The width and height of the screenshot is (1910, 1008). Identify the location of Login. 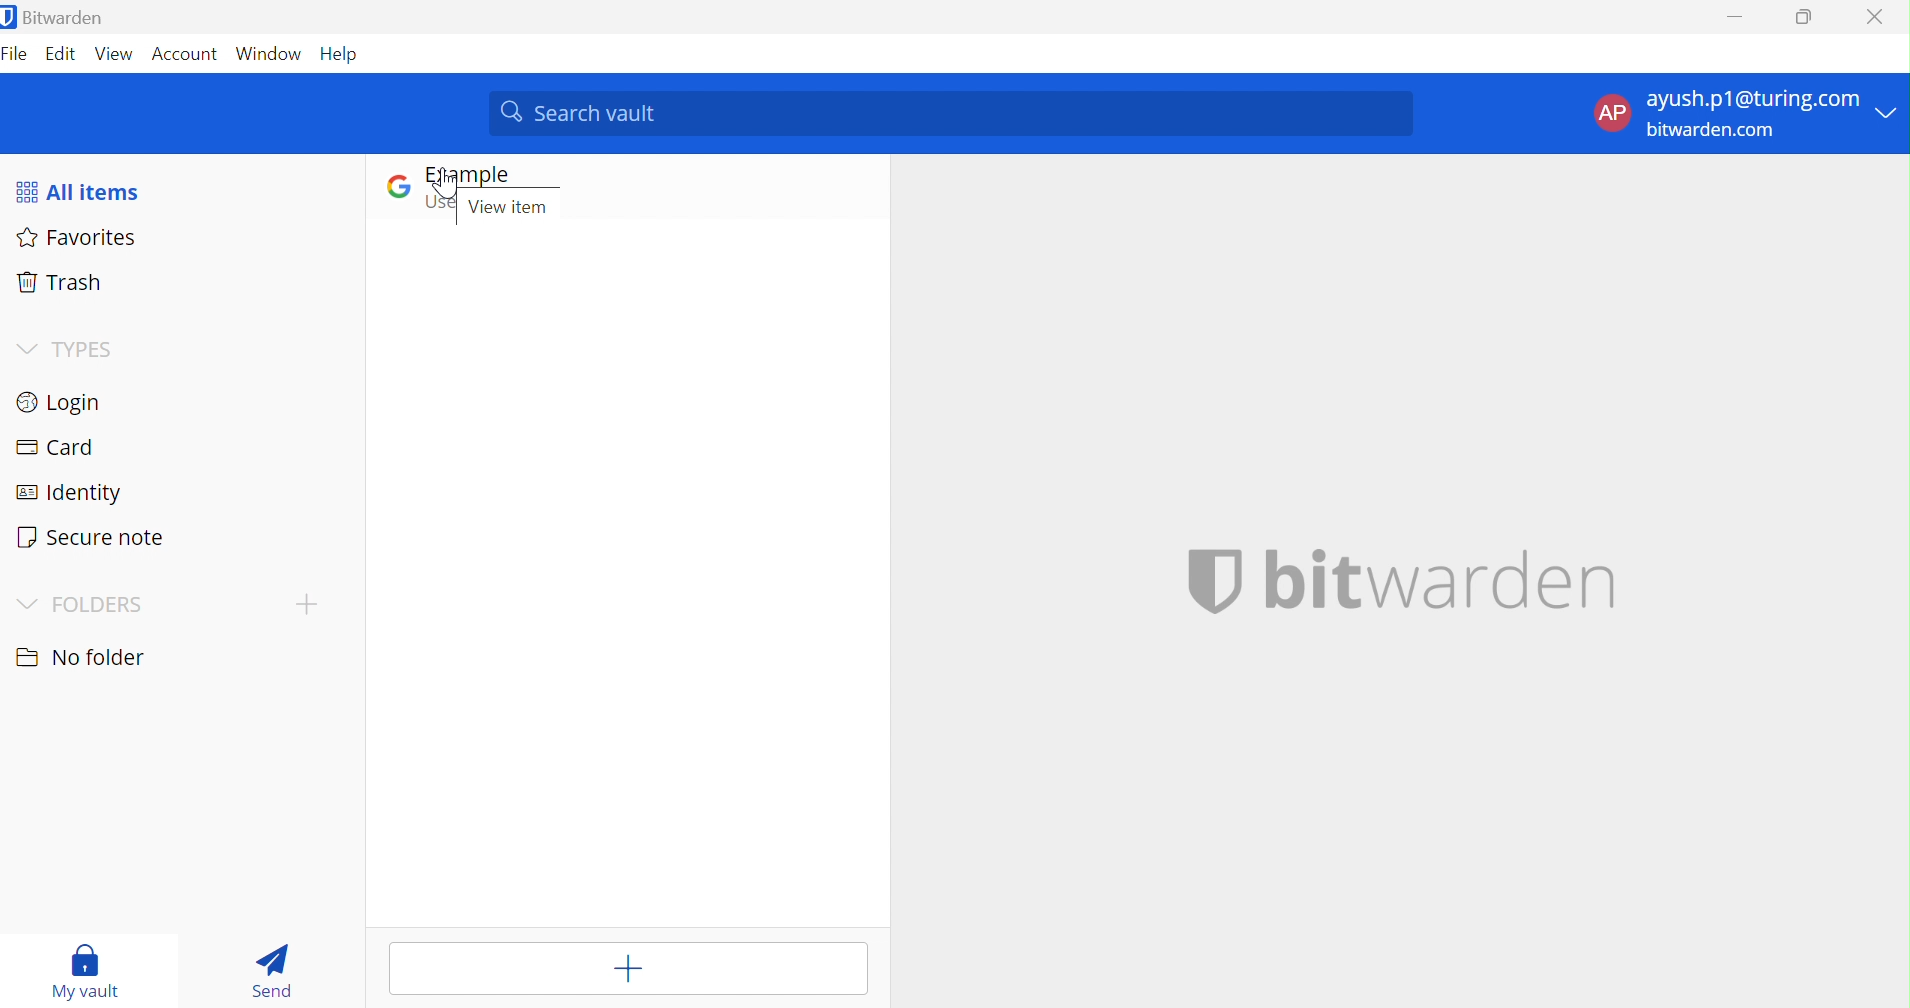
(59, 401).